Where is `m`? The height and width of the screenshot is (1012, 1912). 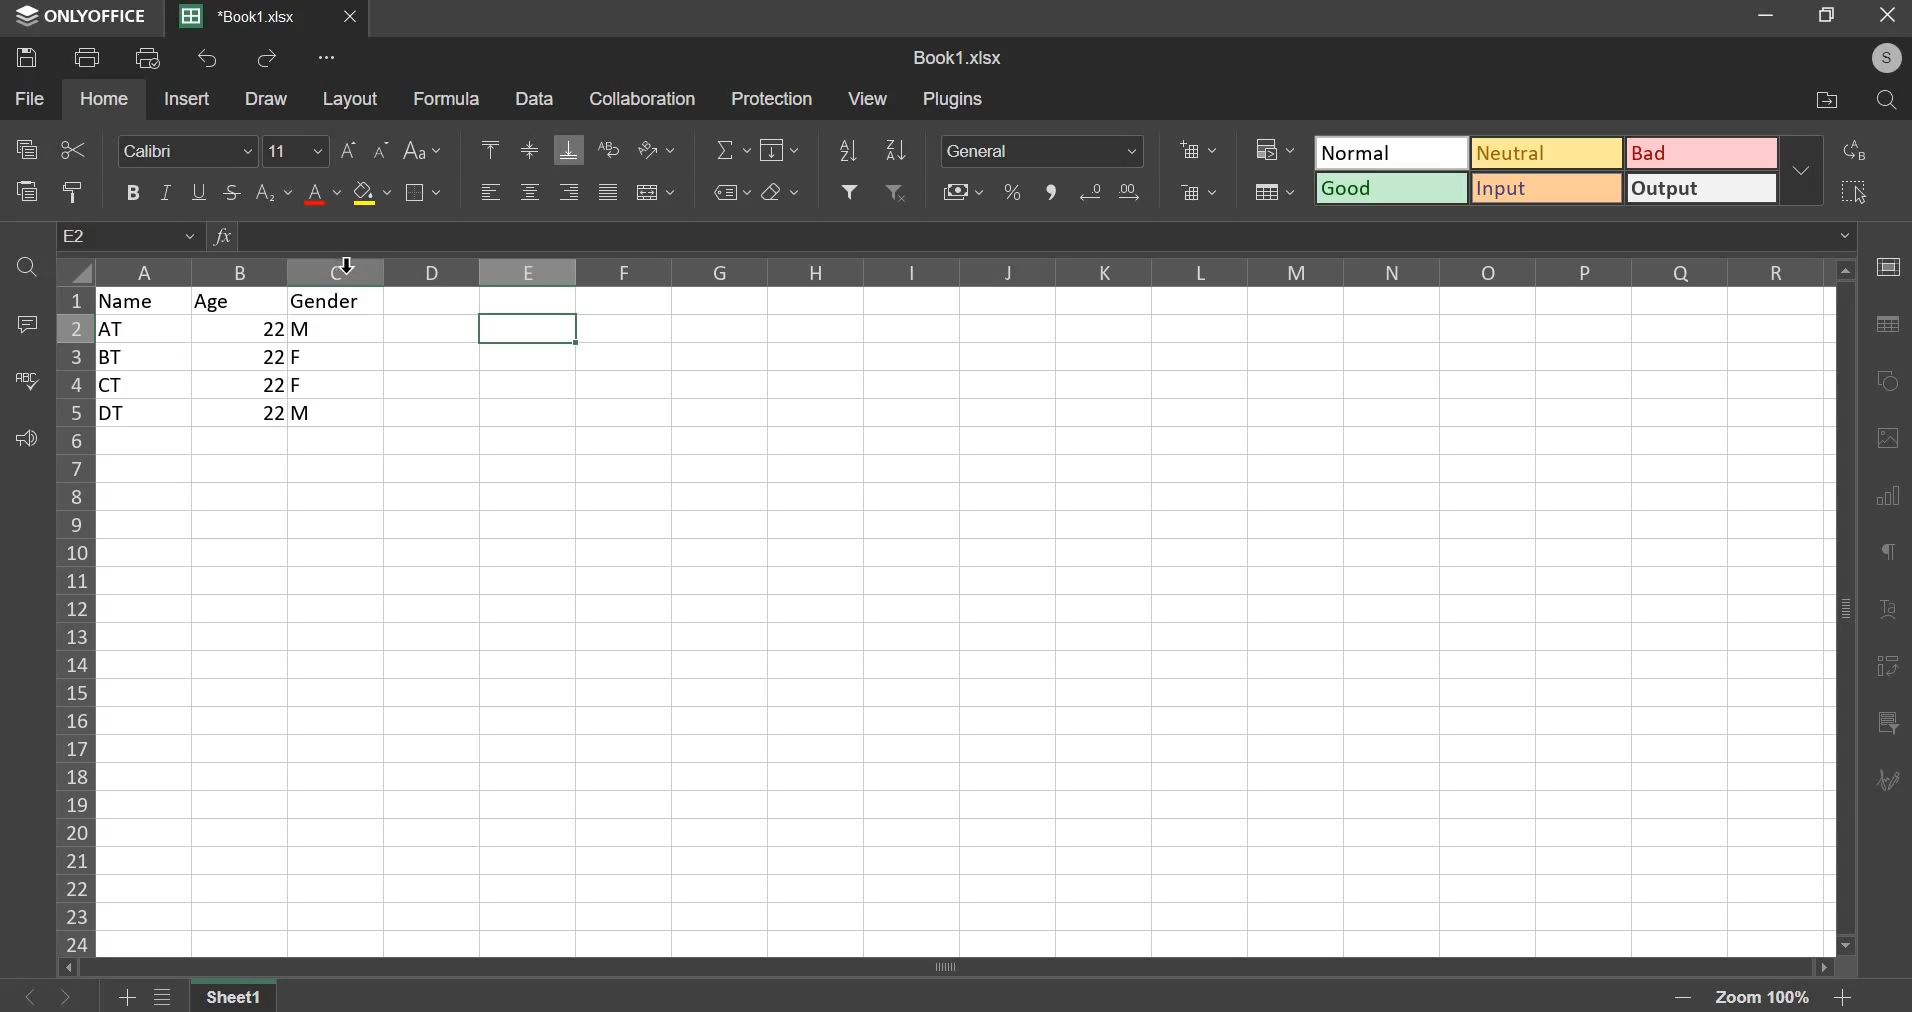 m is located at coordinates (335, 328).